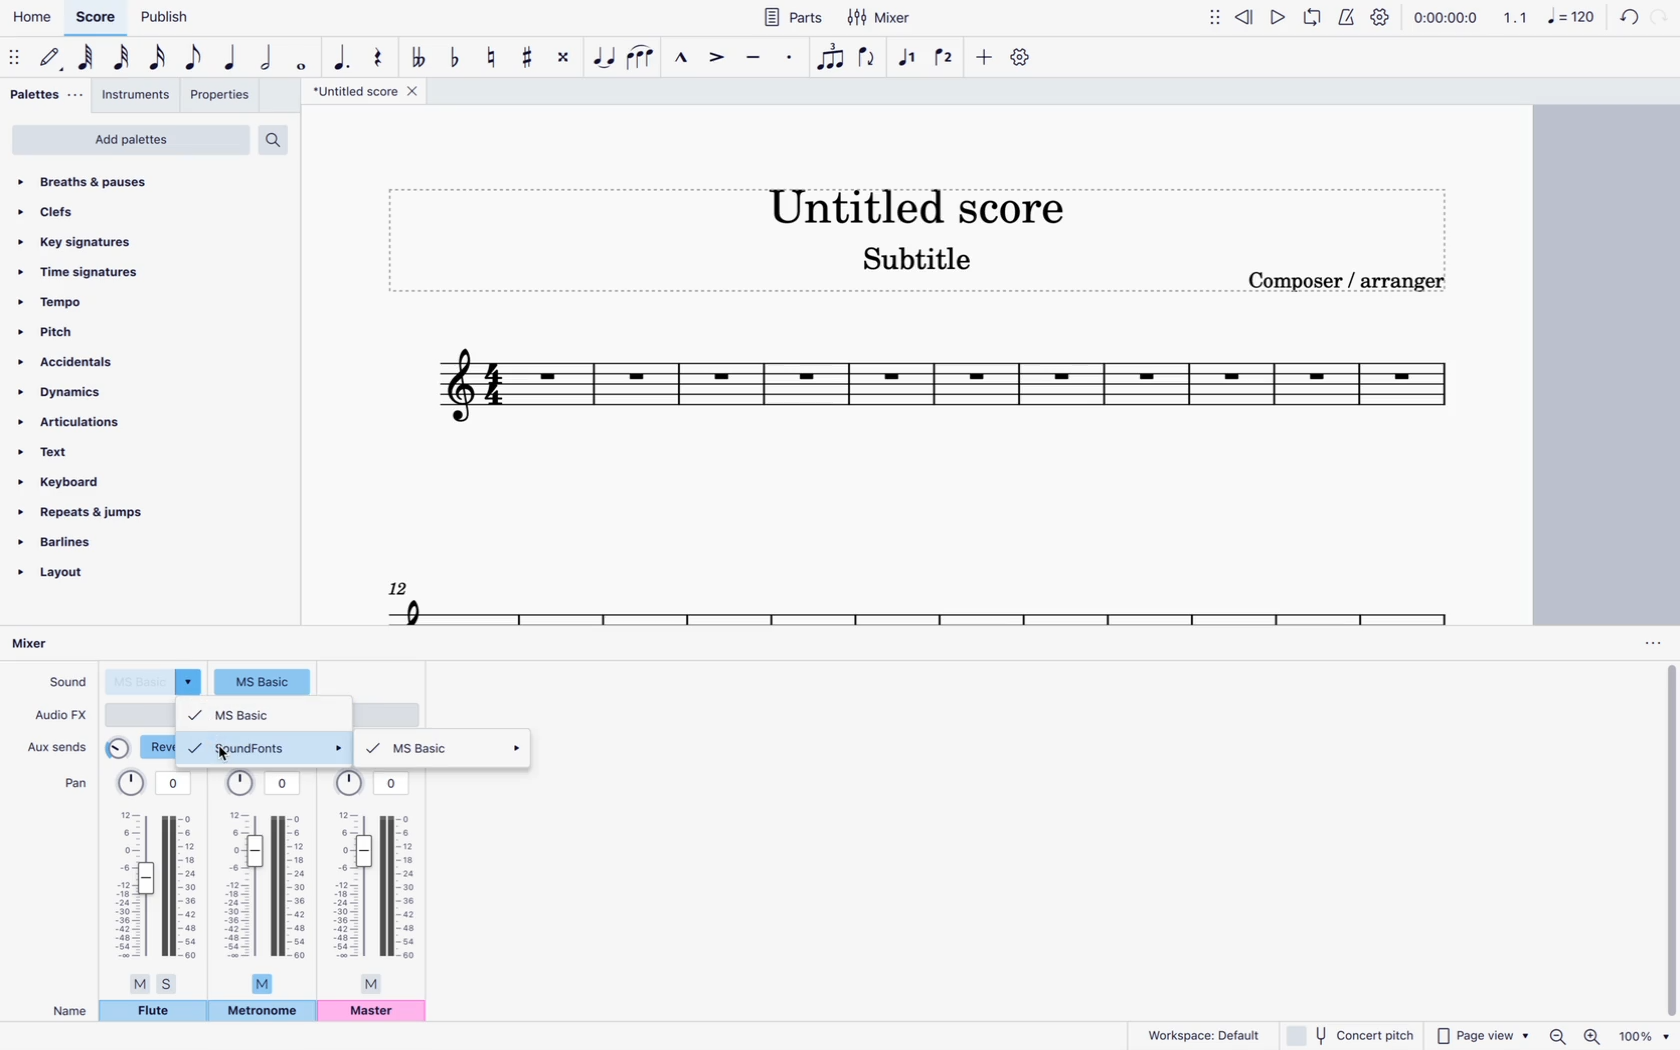 Image resolution: width=1680 pixels, height=1050 pixels. Describe the element at coordinates (1312, 16) in the screenshot. I see `loop playback` at that location.